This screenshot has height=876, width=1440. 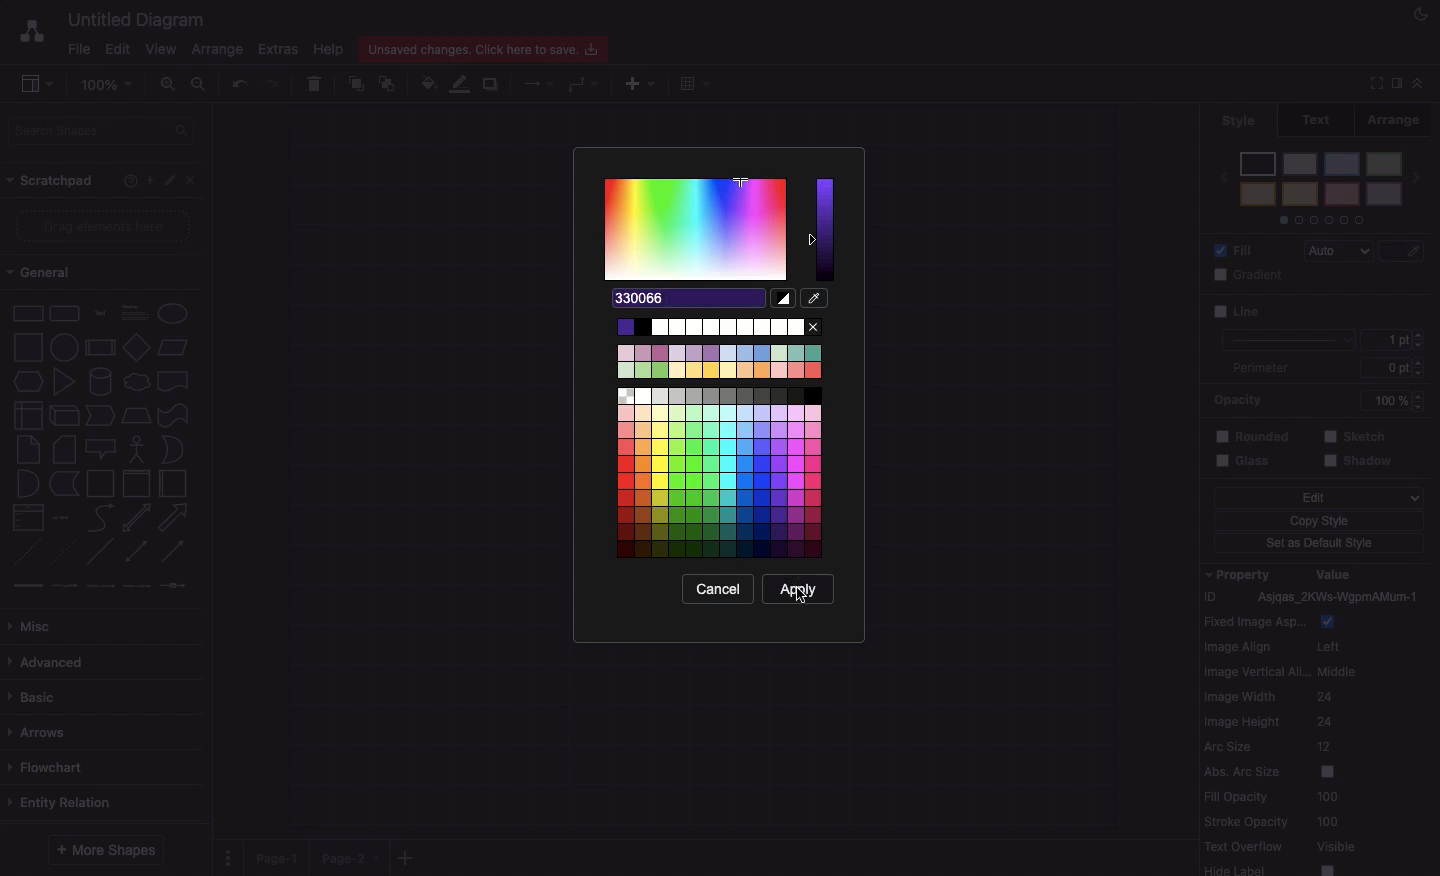 I want to click on Arrange, so click(x=219, y=51).